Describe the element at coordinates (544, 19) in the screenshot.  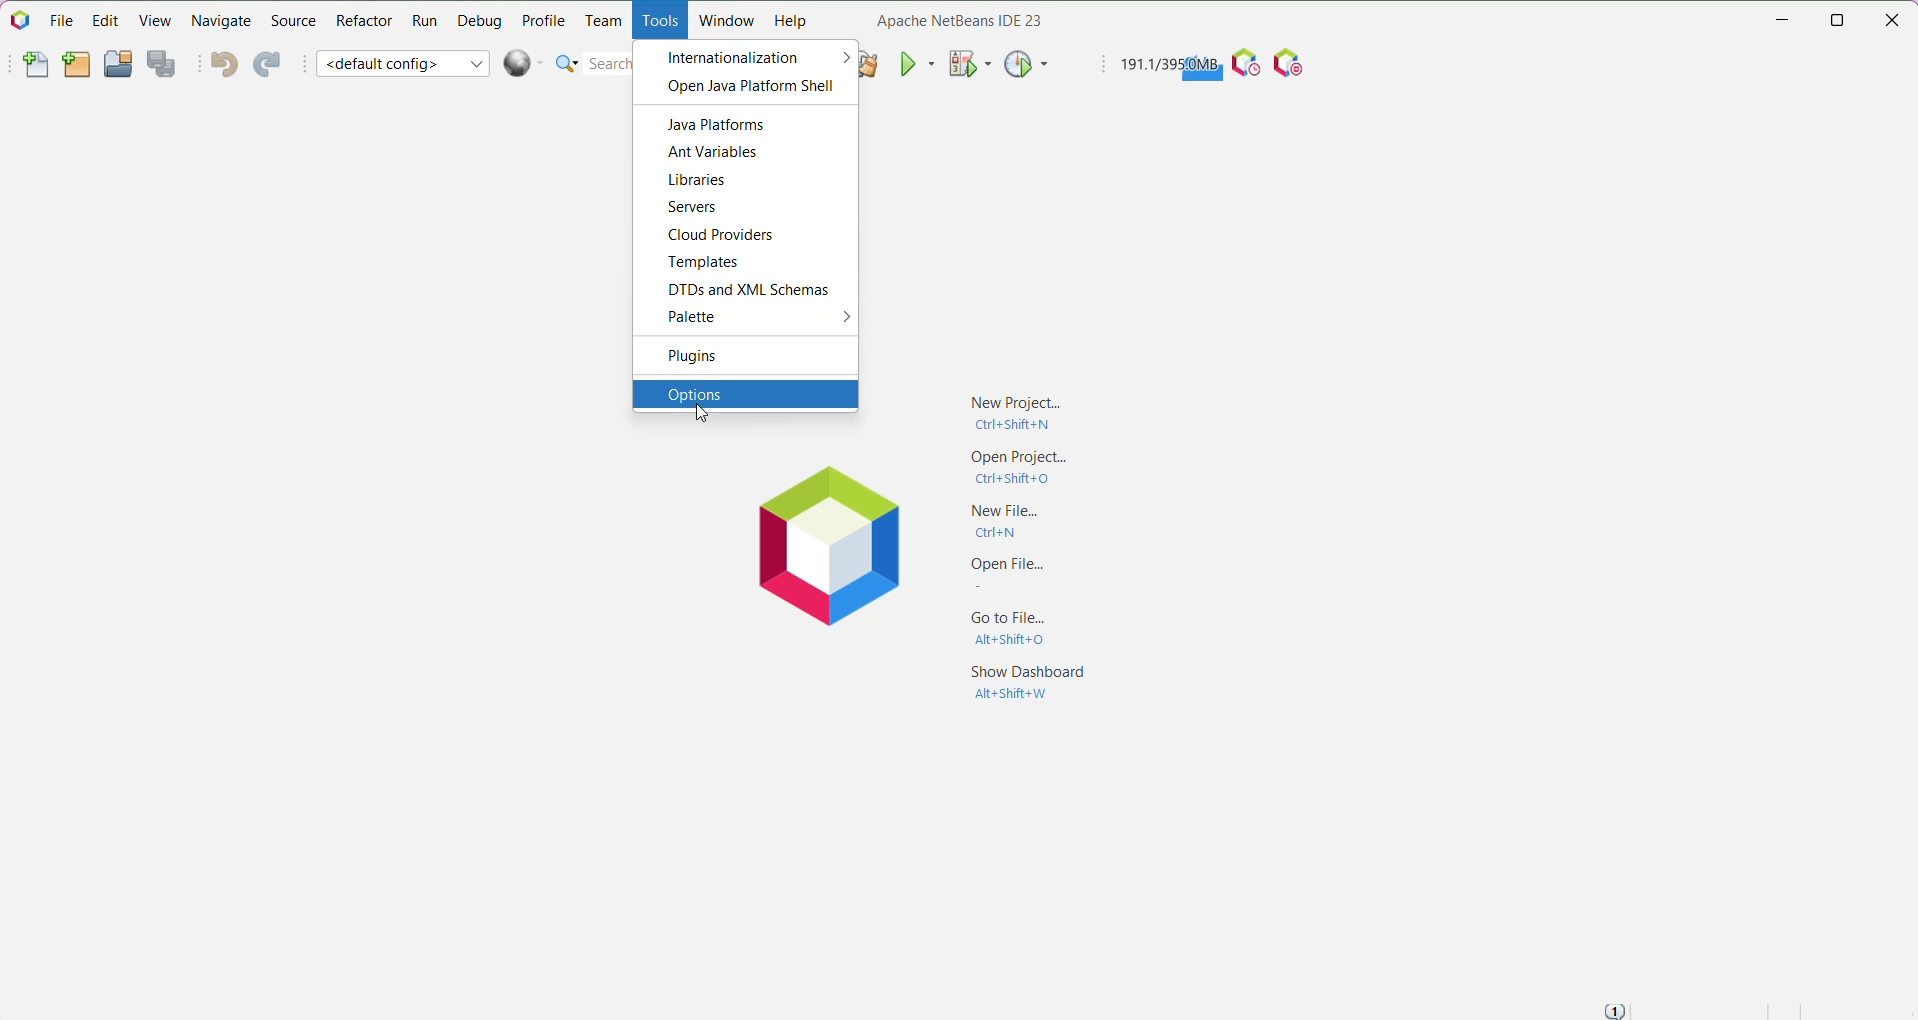
I see `Profile` at that location.